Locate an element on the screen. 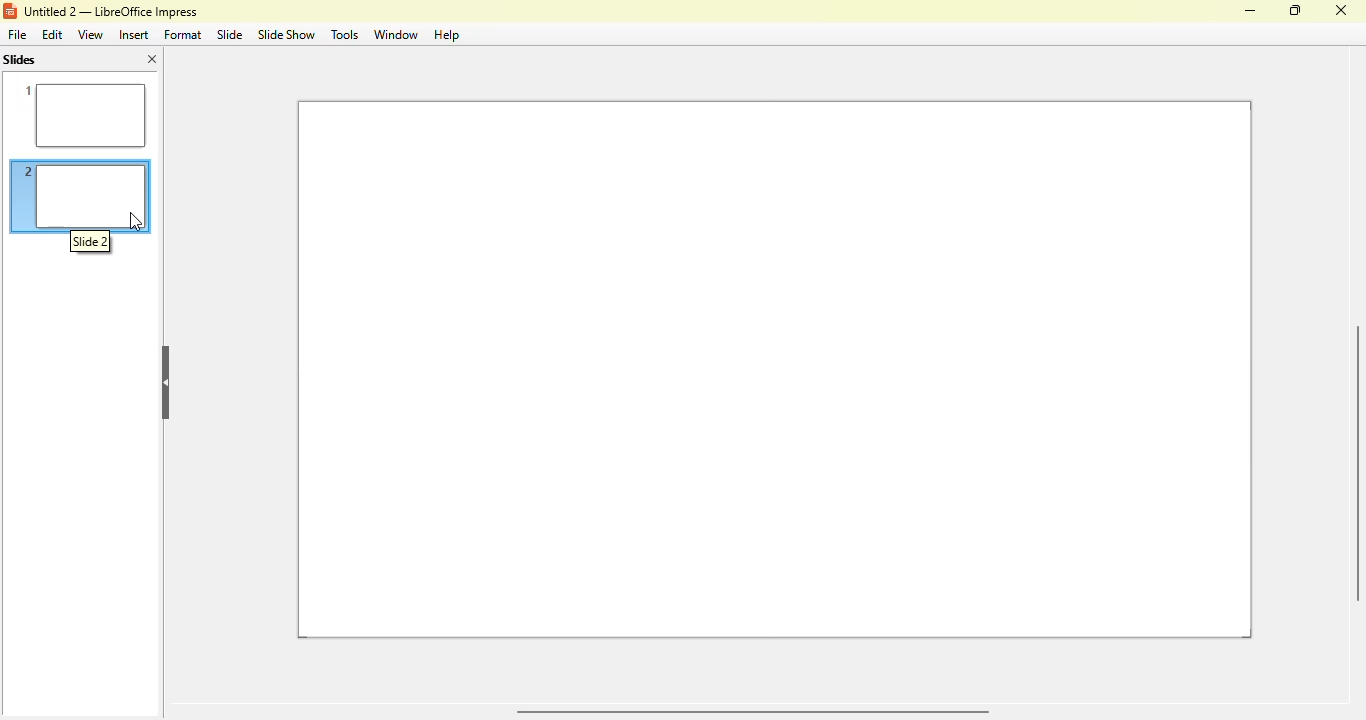 Image resolution: width=1366 pixels, height=720 pixels. logo is located at coordinates (10, 11).